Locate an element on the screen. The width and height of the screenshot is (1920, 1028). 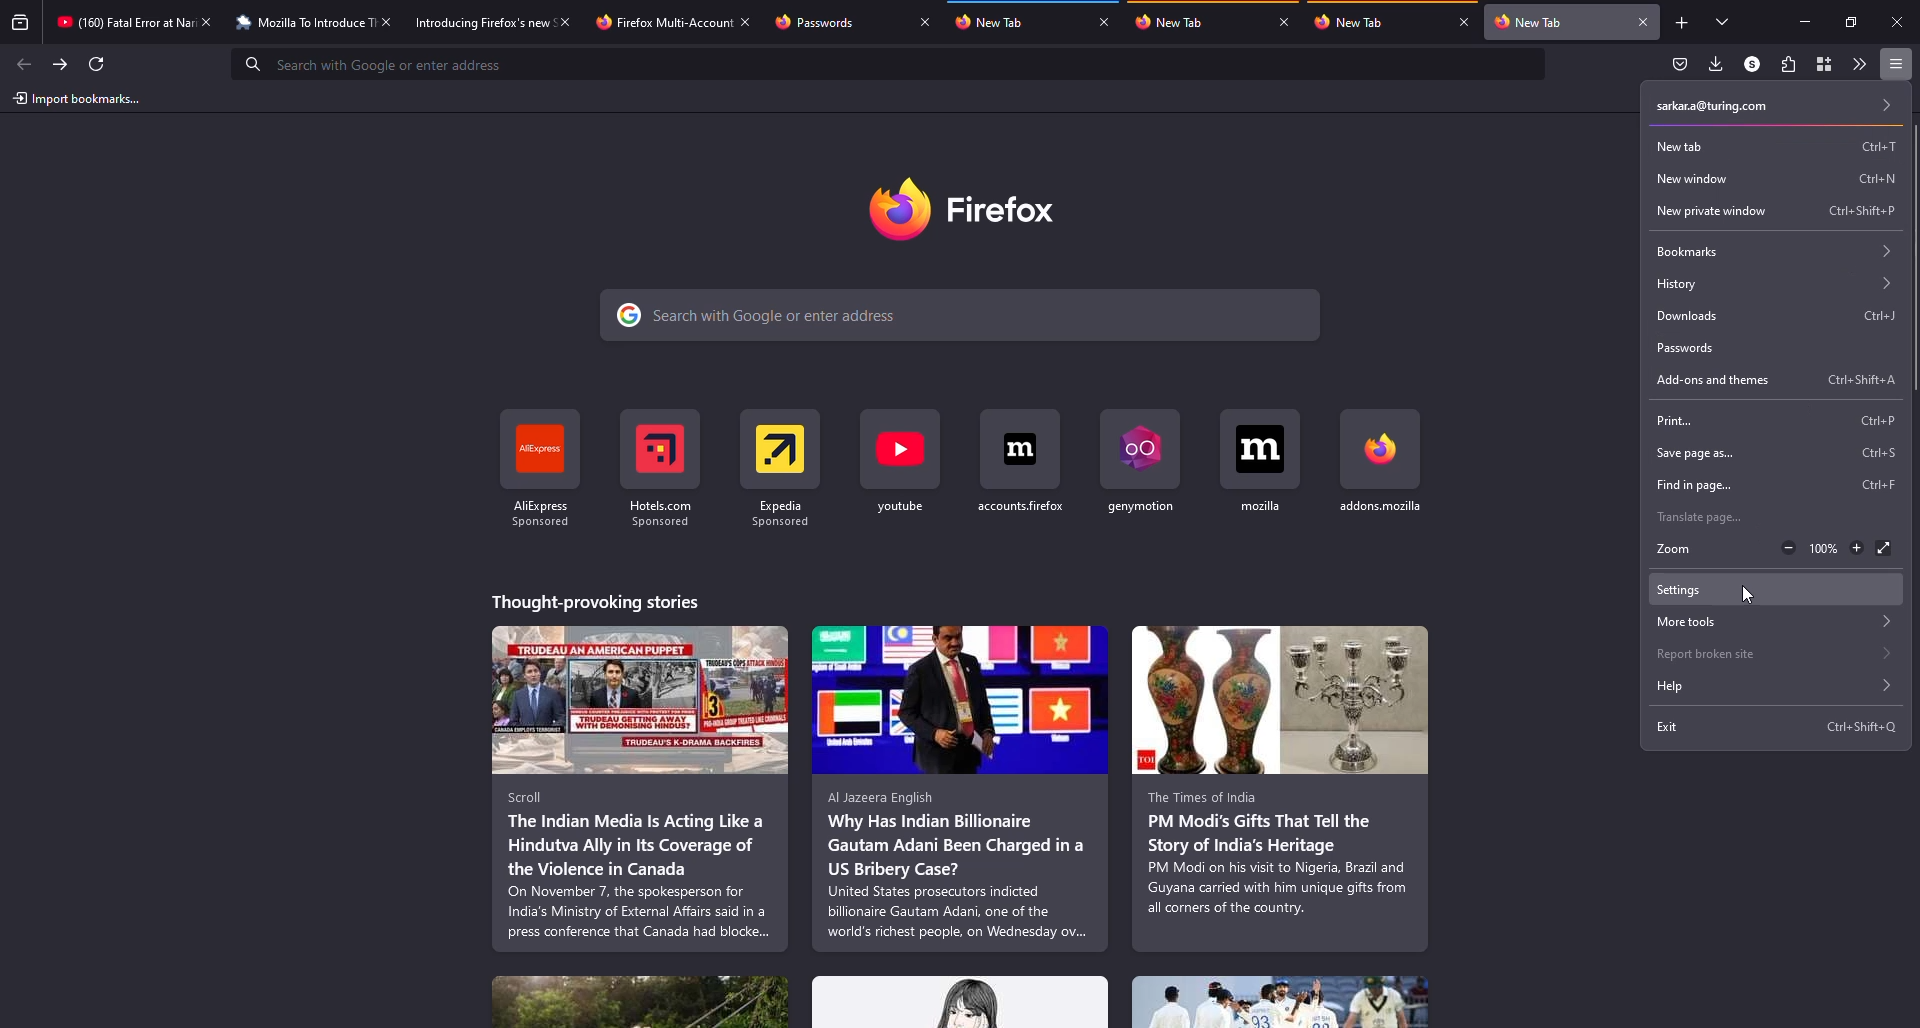
close is located at coordinates (1645, 21).